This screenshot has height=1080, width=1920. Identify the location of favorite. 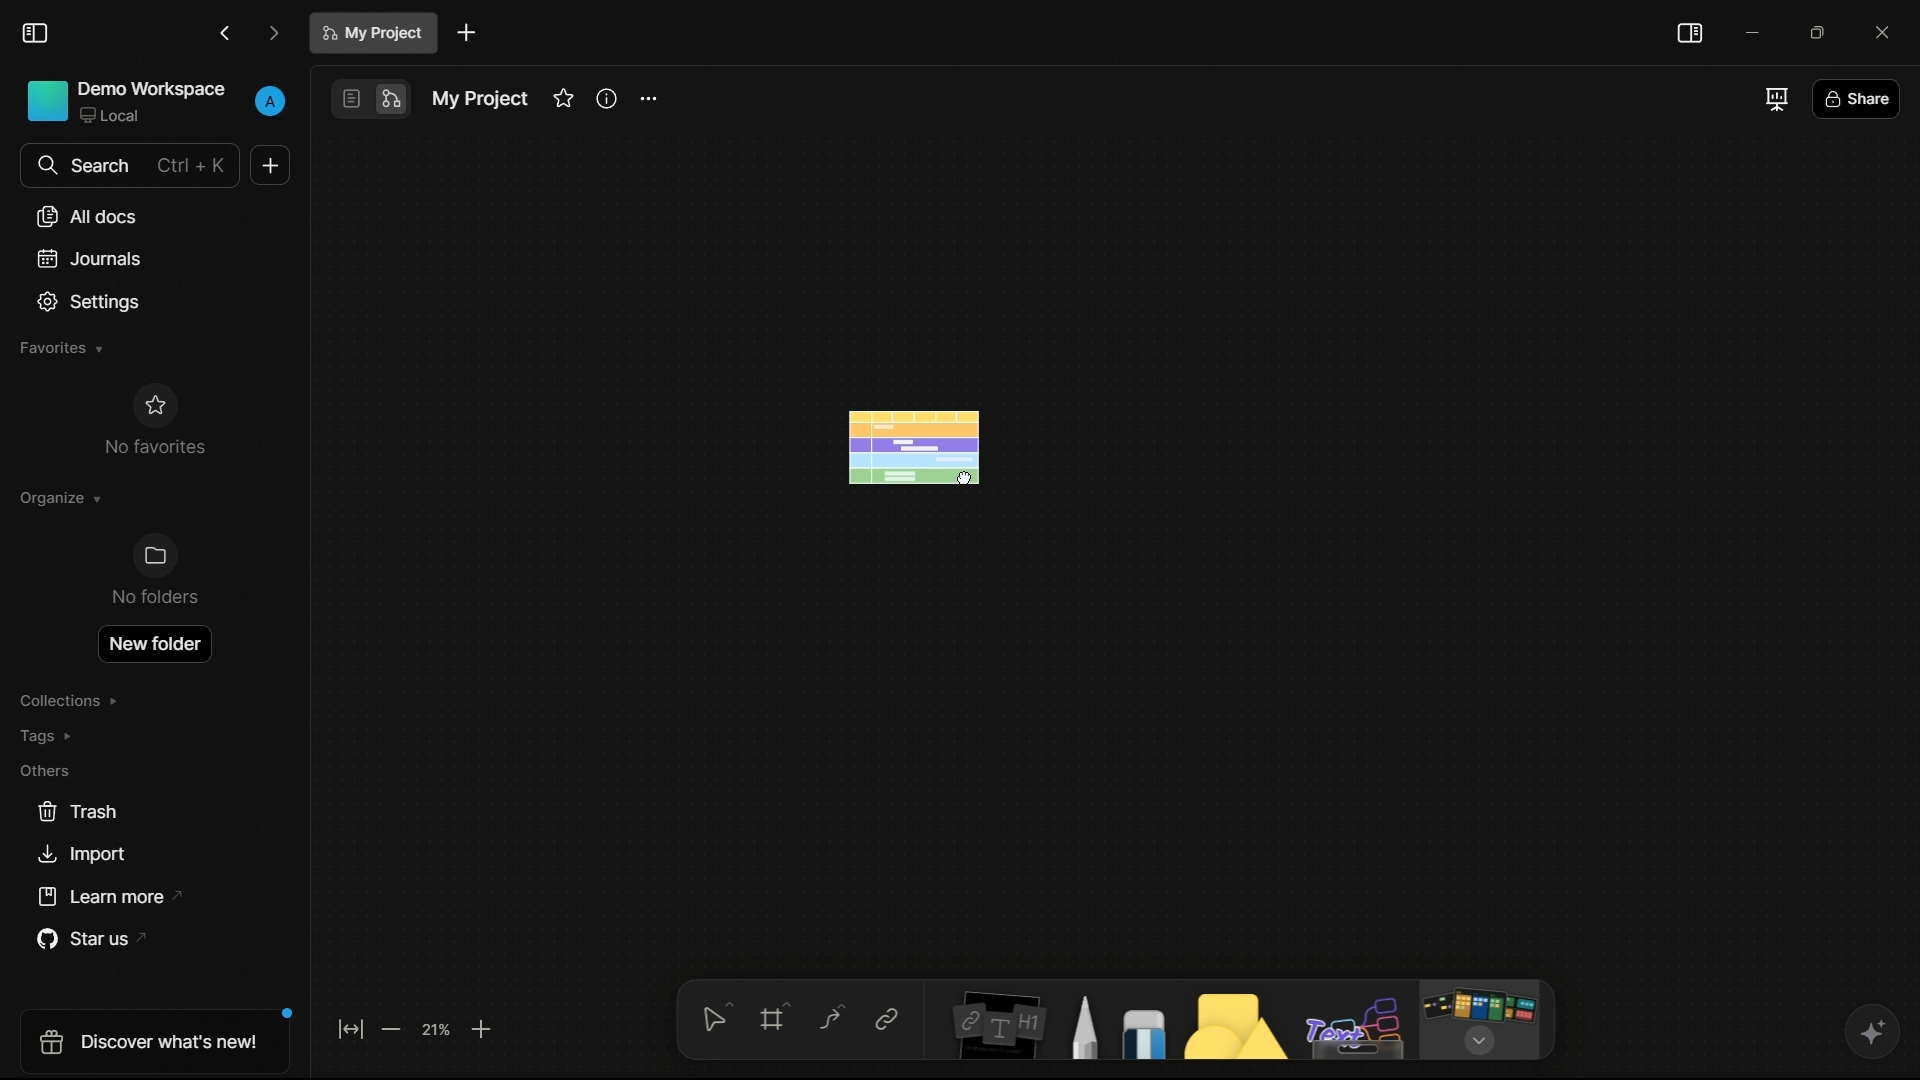
(562, 99).